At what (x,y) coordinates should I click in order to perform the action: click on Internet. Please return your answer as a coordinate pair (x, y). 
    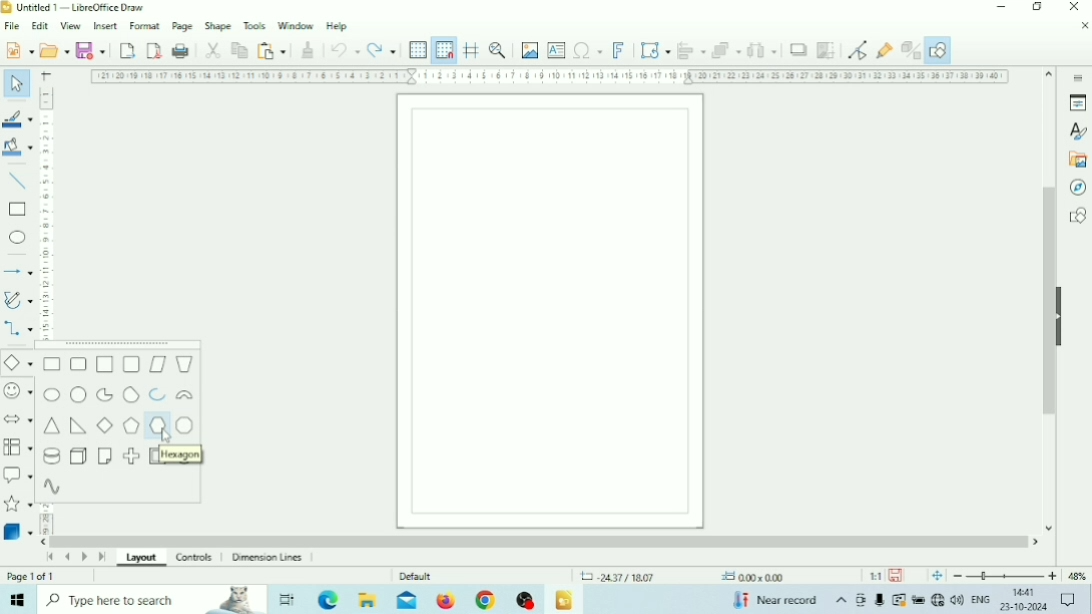
    Looking at the image, I should click on (937, 600).